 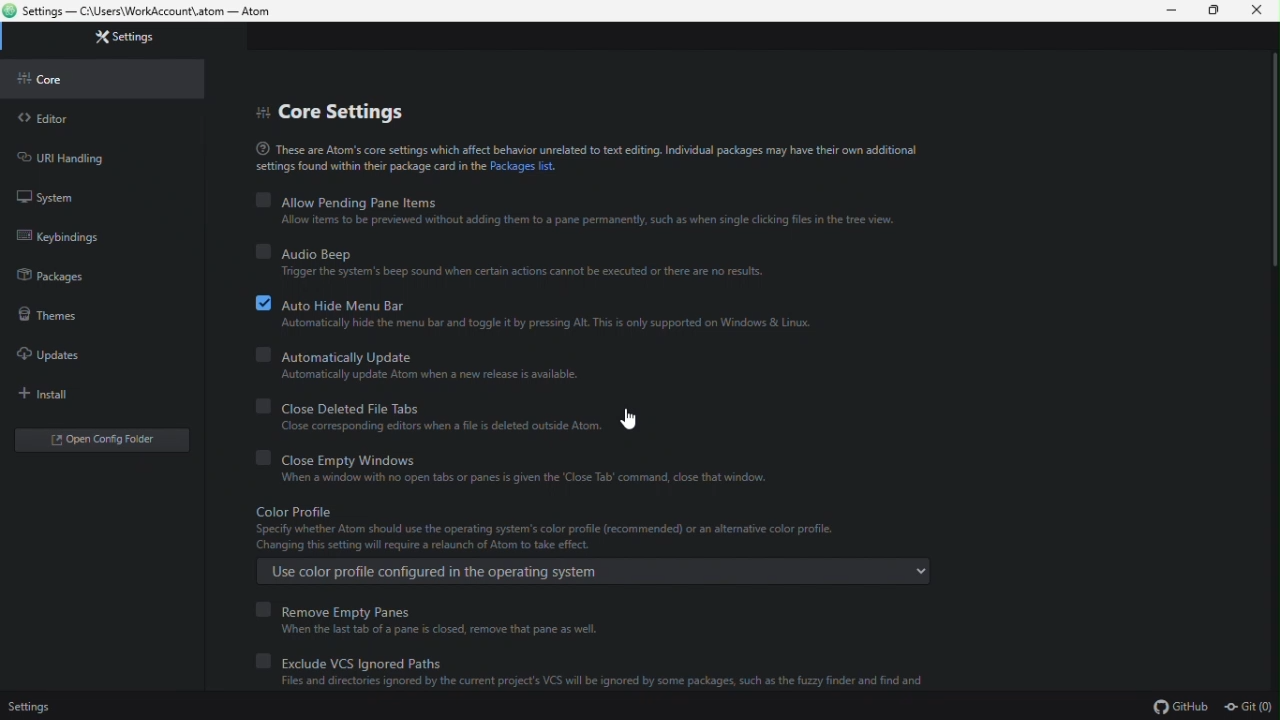 What do you see at coordinates (1272, 163) in the screenshot?
I see `scroll bar` at bounding box center [1272, 163].